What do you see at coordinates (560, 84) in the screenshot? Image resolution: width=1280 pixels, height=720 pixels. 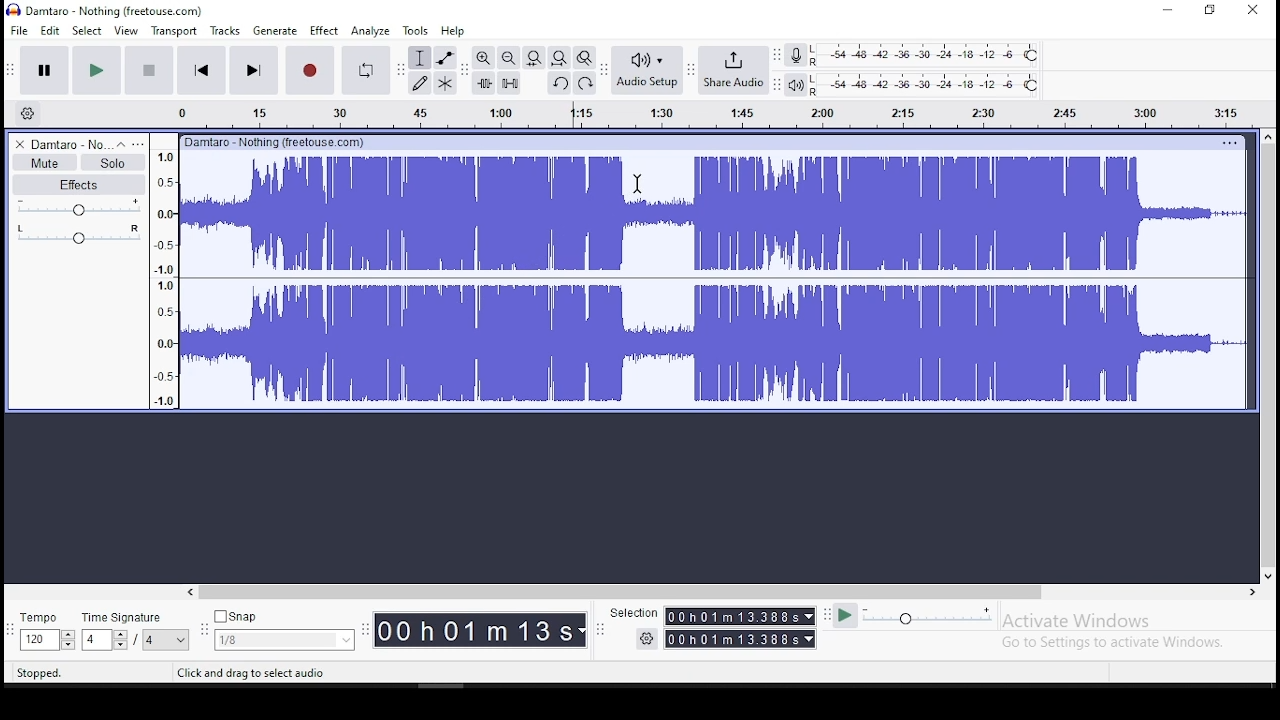 I see `undo` at bounding box center [560, 84].